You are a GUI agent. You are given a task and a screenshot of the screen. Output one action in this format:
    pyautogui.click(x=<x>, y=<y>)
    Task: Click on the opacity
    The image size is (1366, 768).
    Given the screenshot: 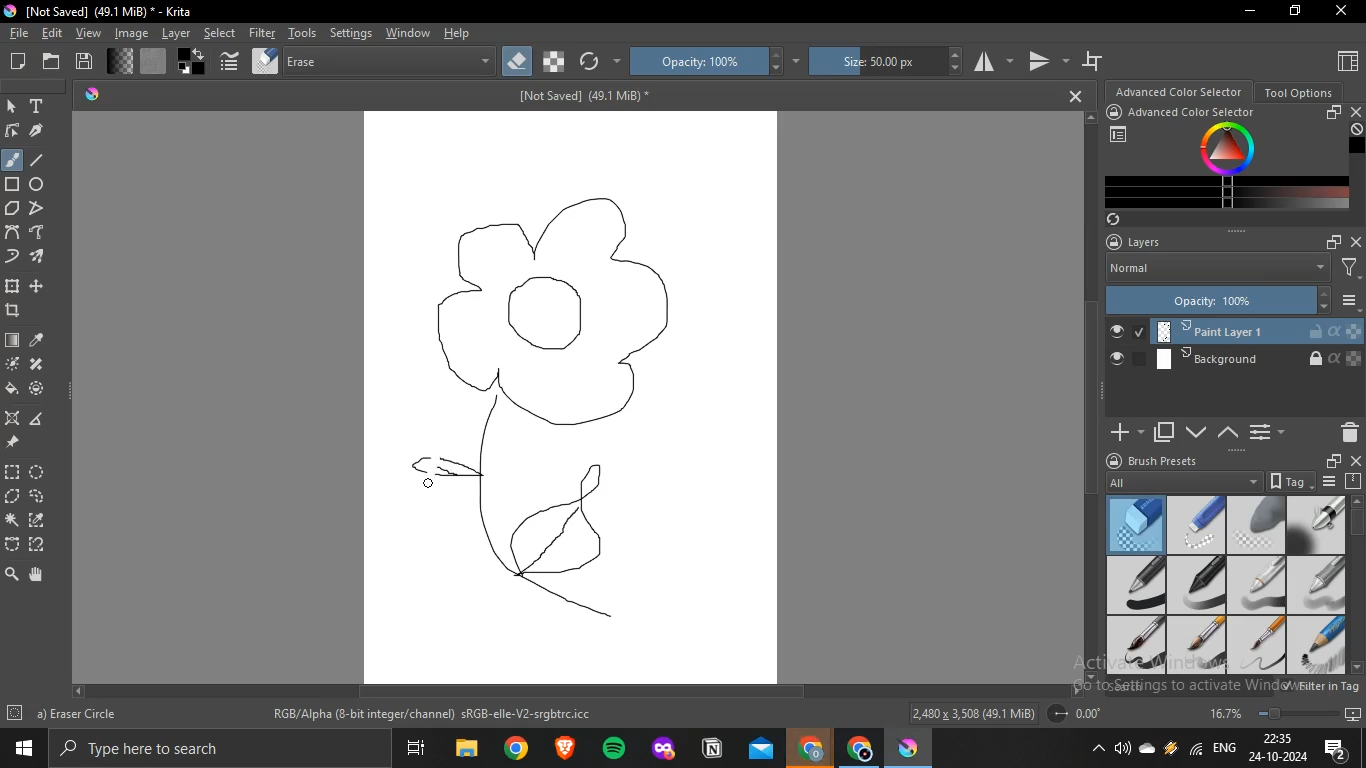 What is the action you would take?
    pyautogui.click(x=716, y=63)
    